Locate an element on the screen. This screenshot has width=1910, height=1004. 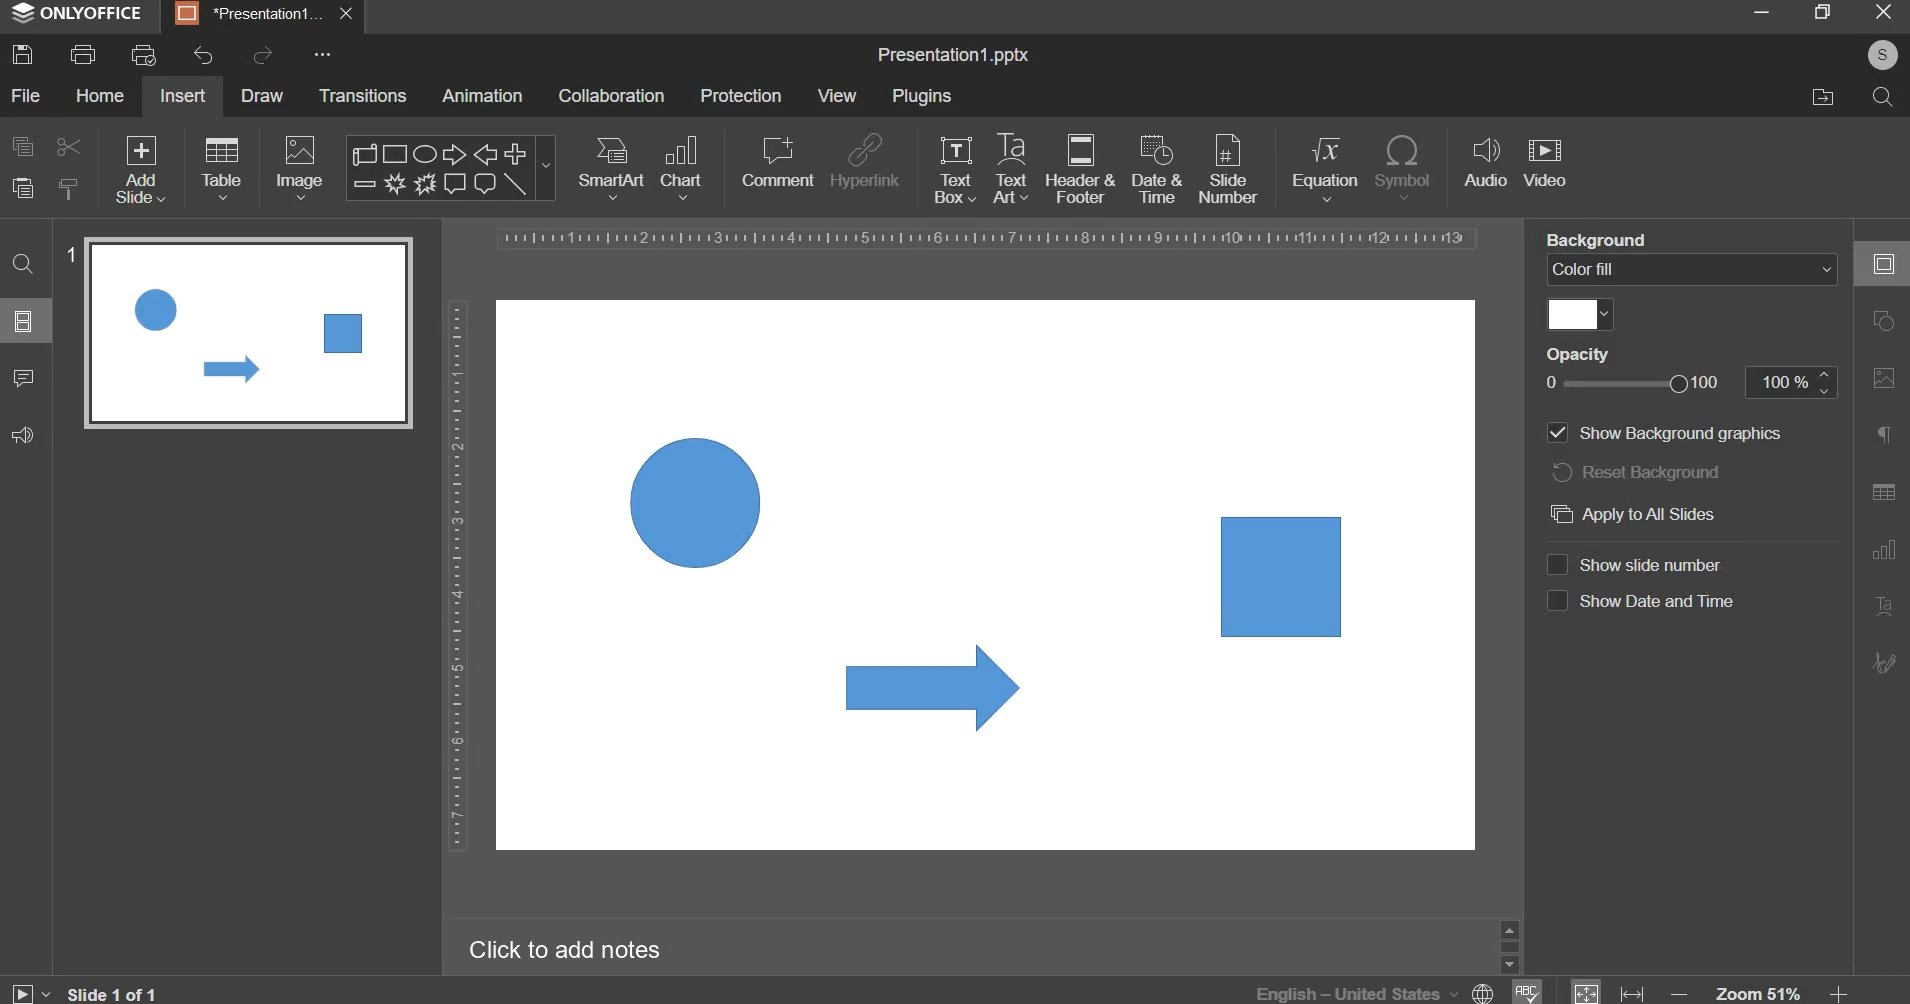
Slide1 of 1 is located at coordinates (111, 993).